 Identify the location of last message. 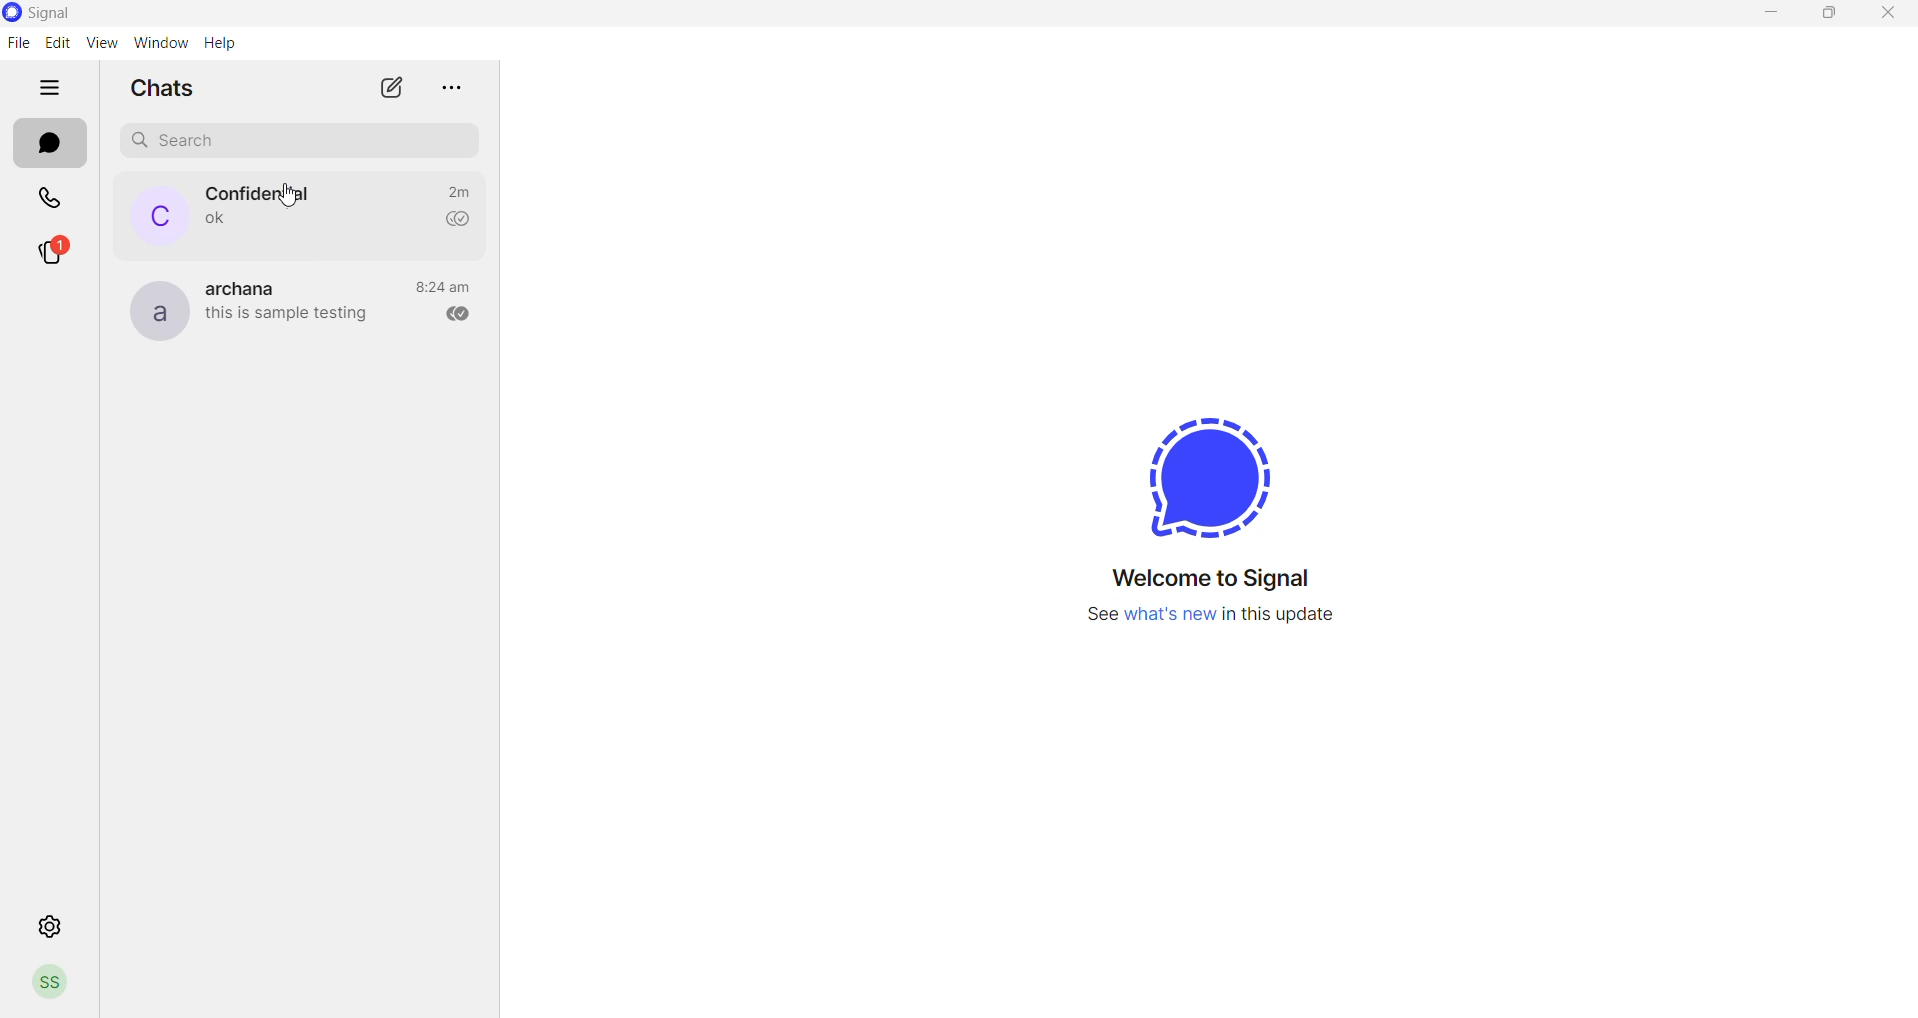
(207, 223).